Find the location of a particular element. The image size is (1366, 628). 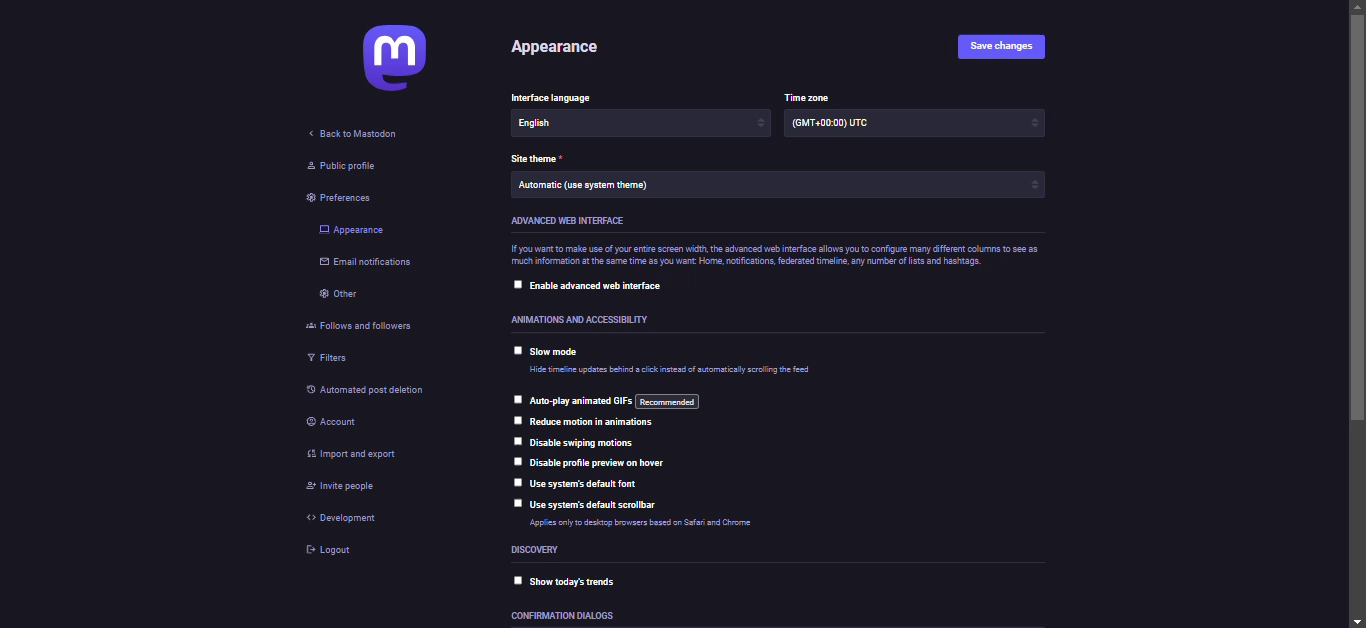

click to select is located at coordinates (518, 440).